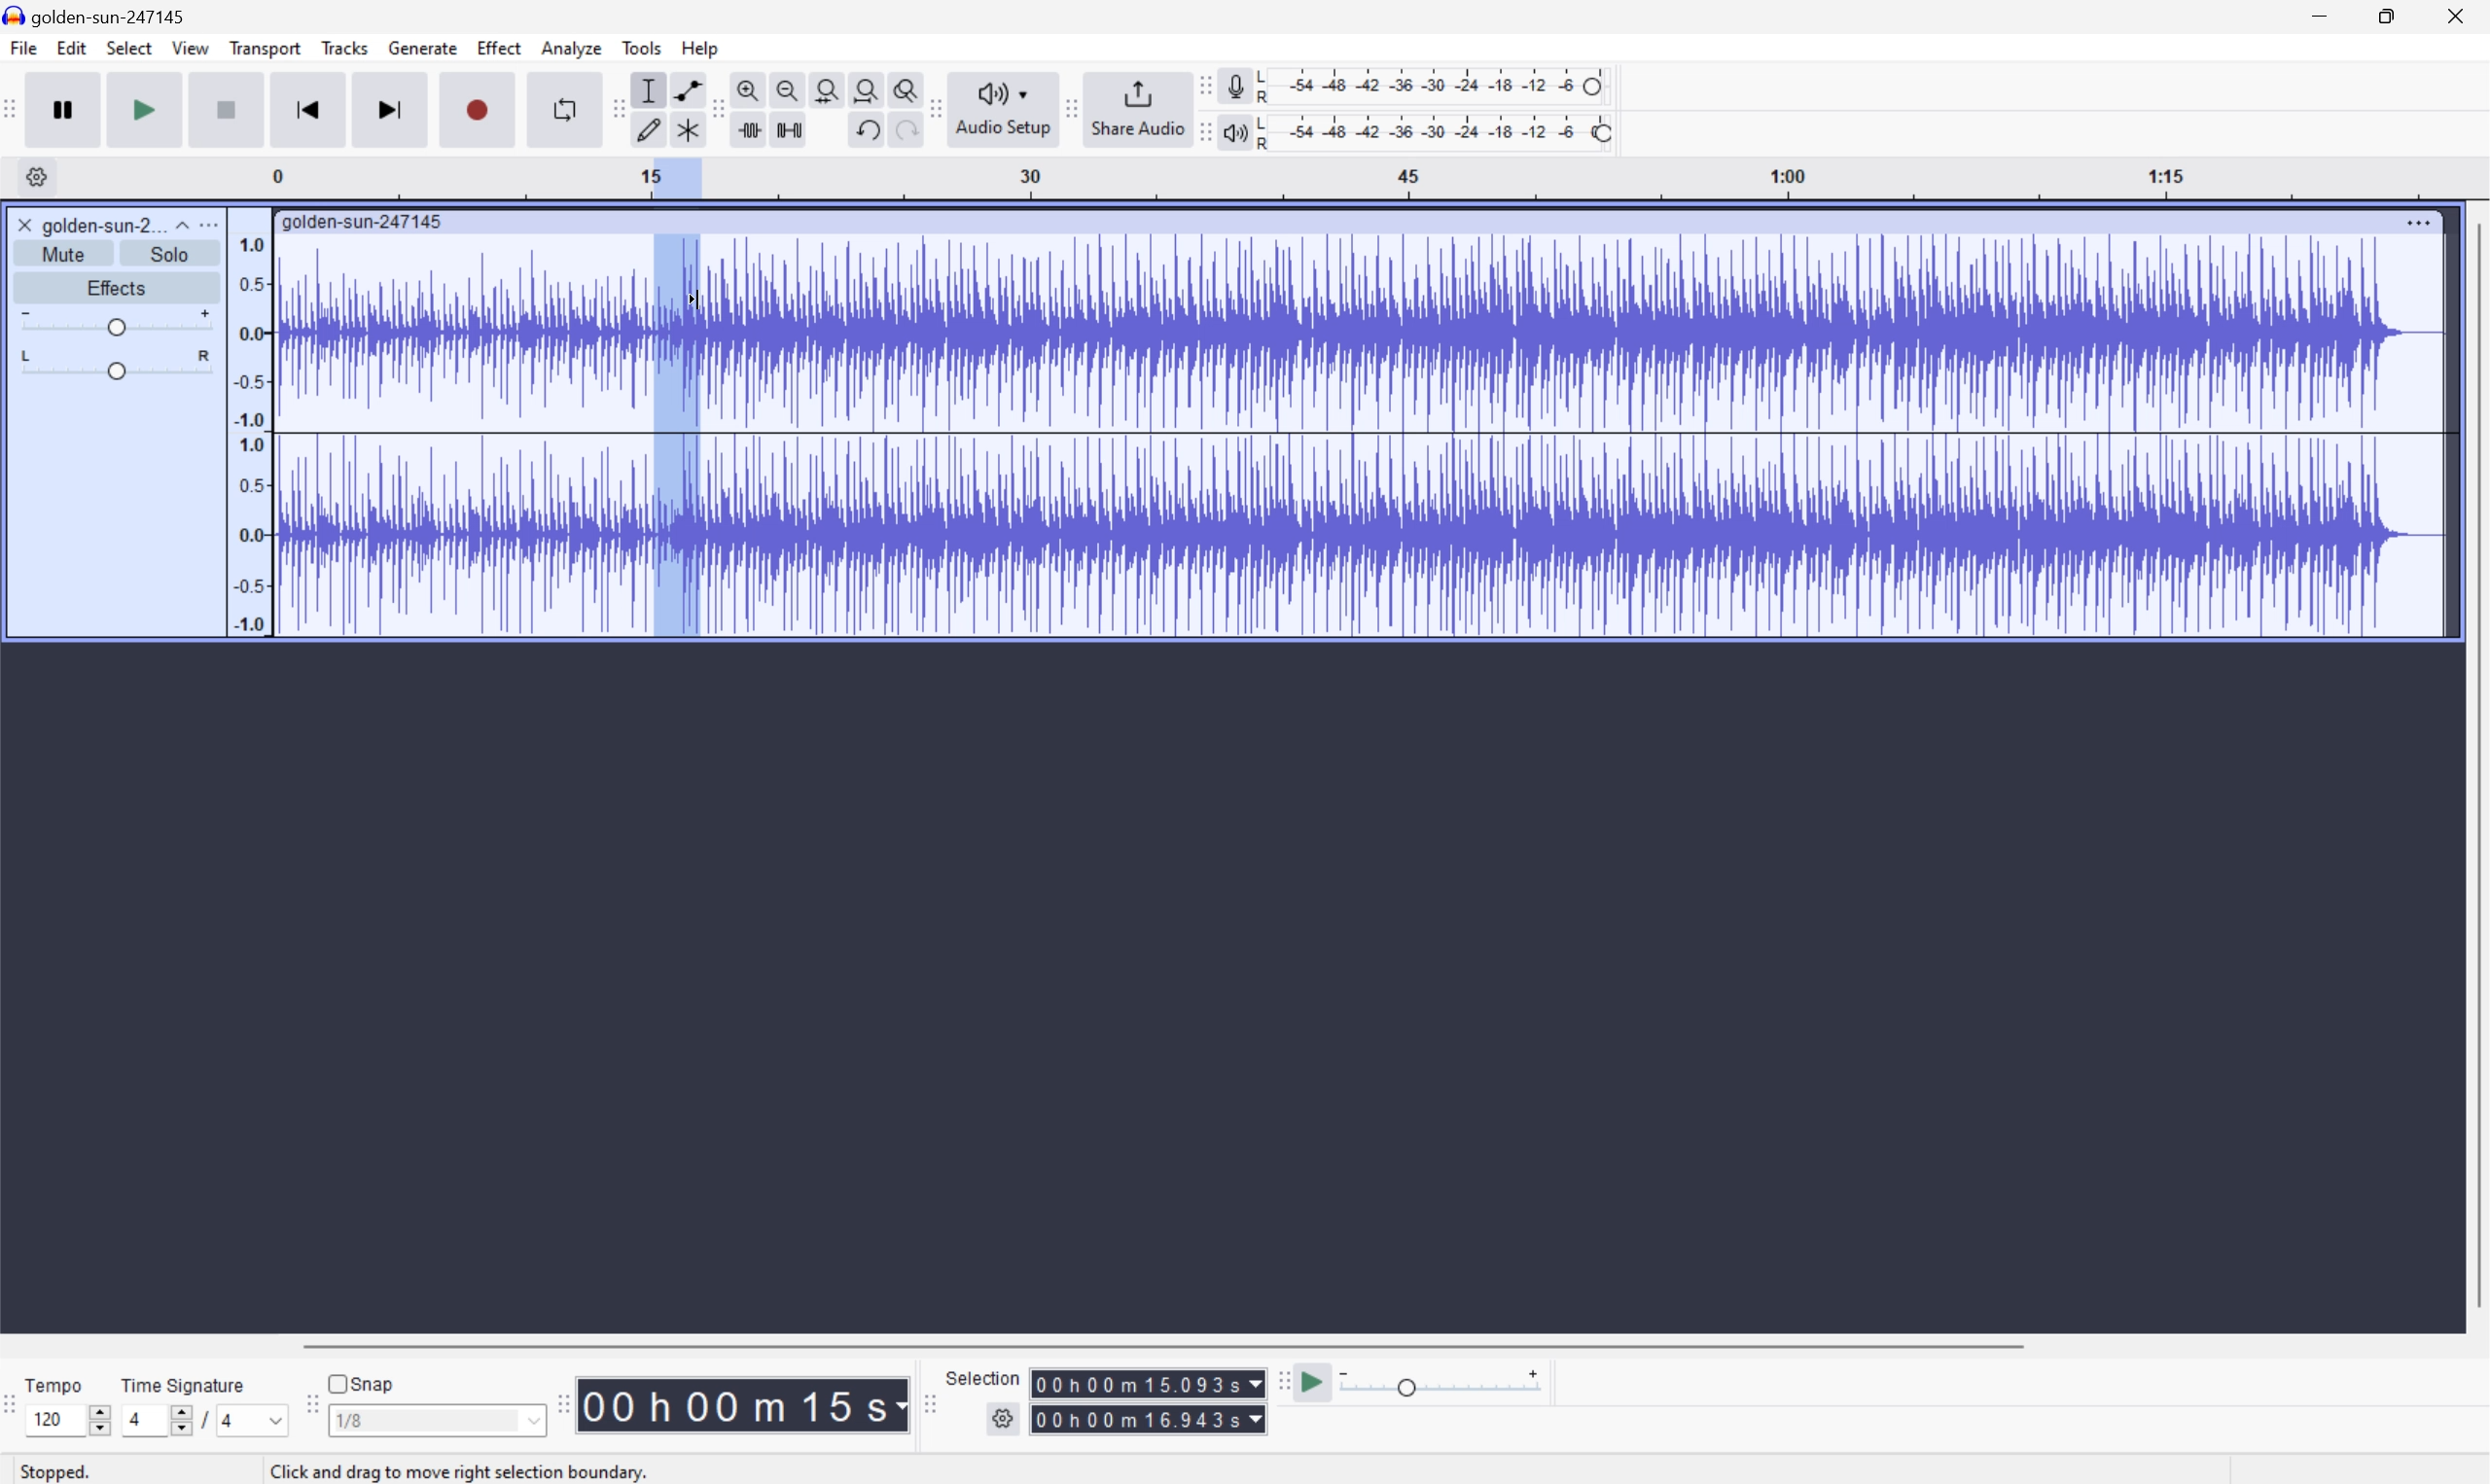  What do you see at coordinates (646, 90) in the screenshot?
I see `Selection tool` at bounding box center [646, 90].